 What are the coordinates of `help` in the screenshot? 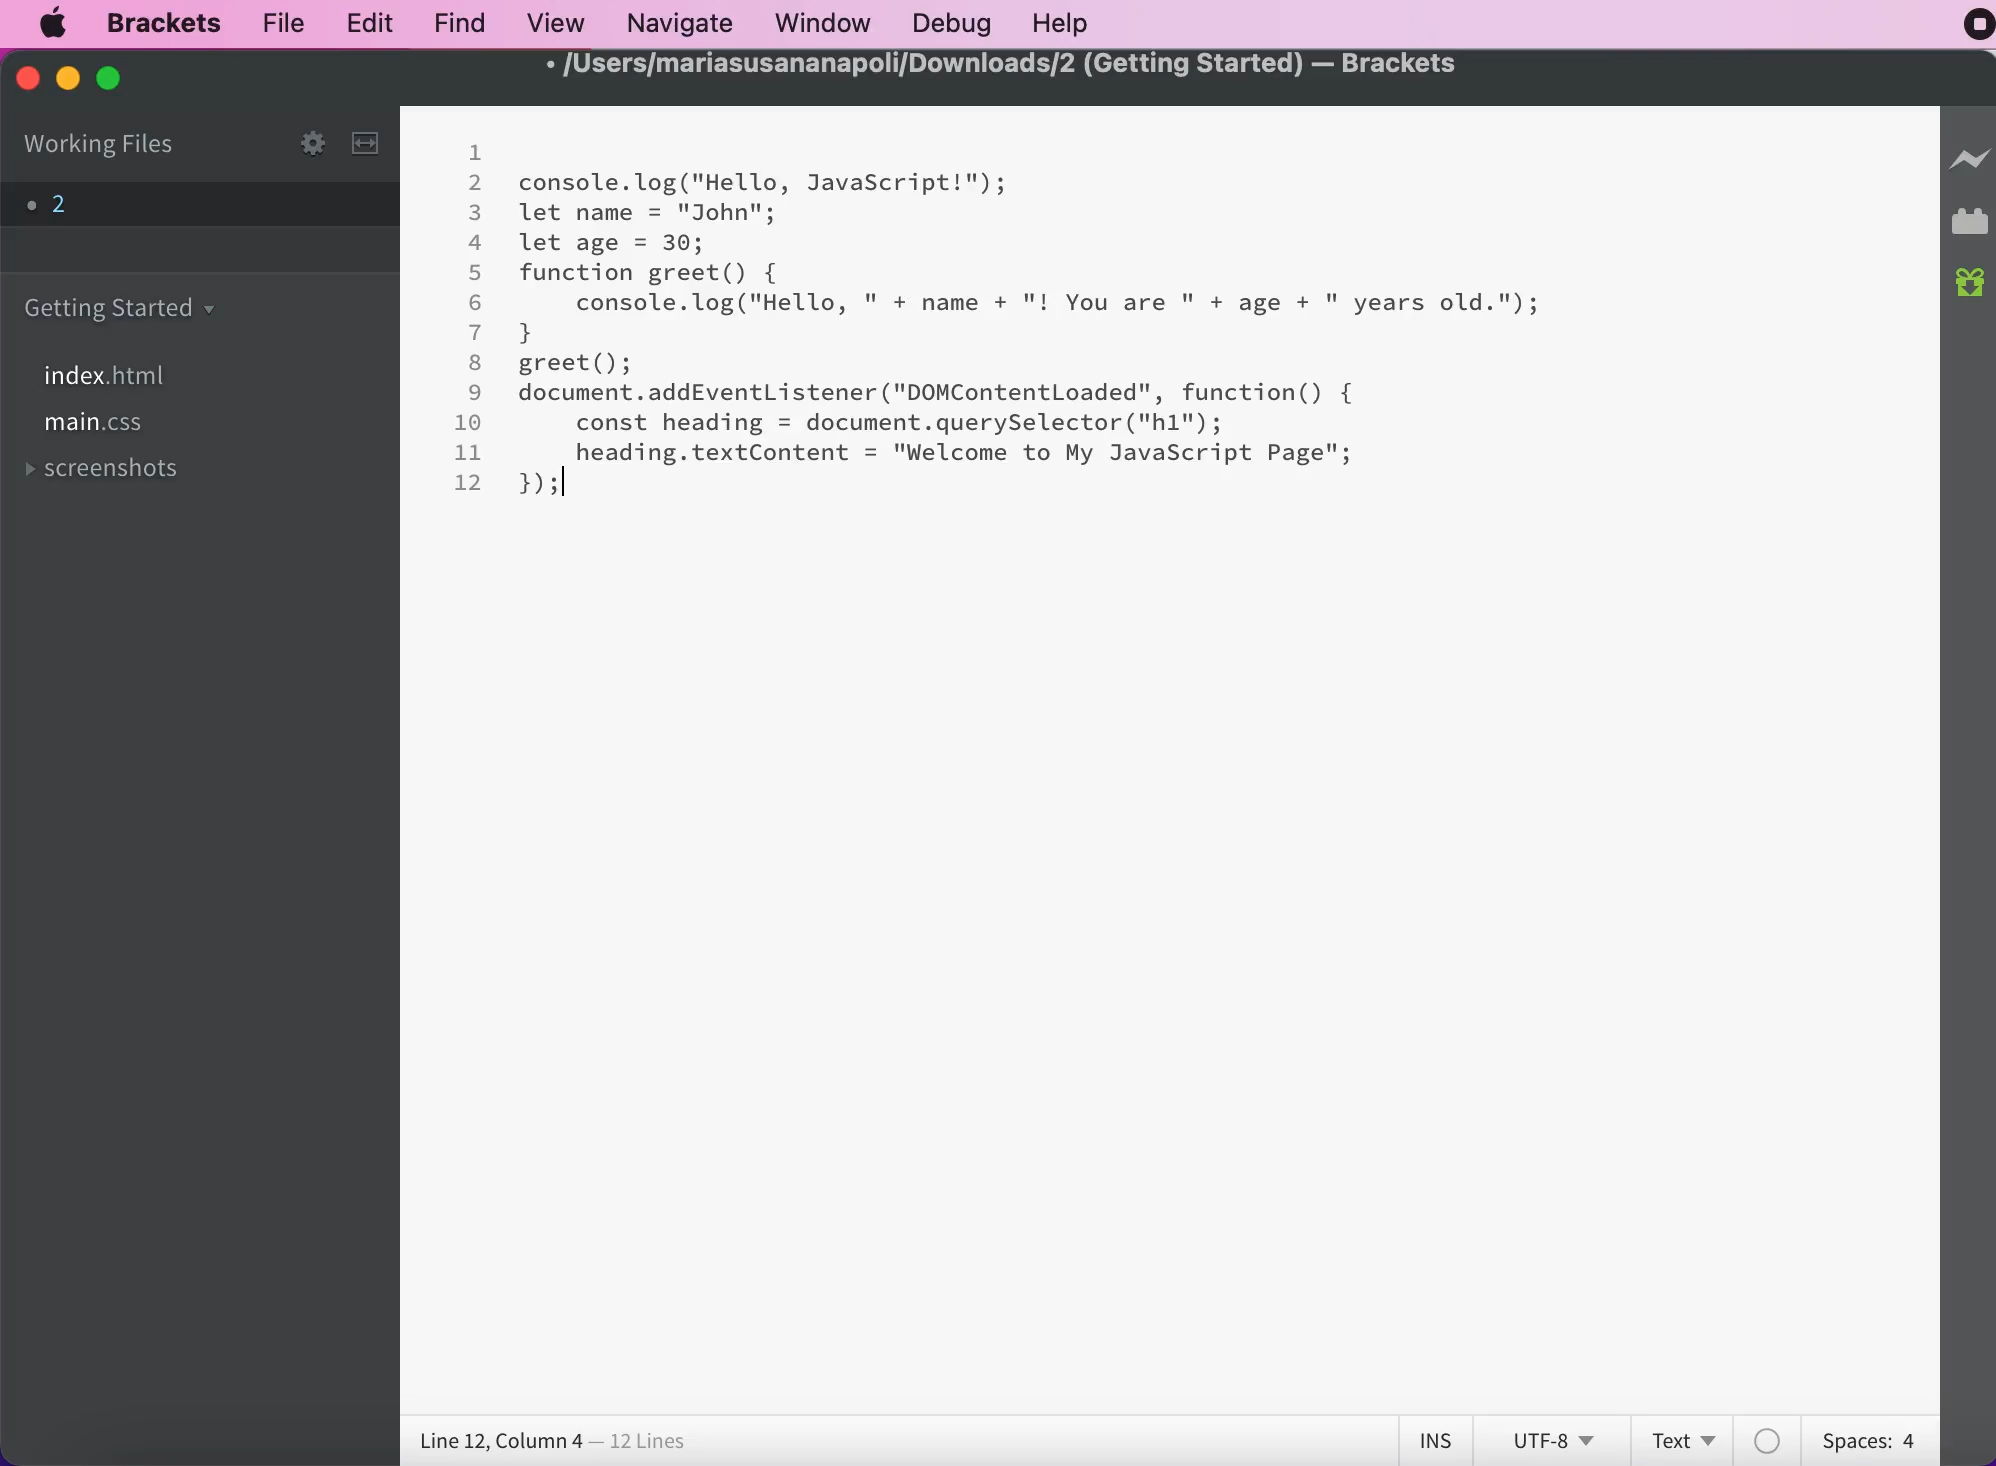 It's located at (1068, 23).